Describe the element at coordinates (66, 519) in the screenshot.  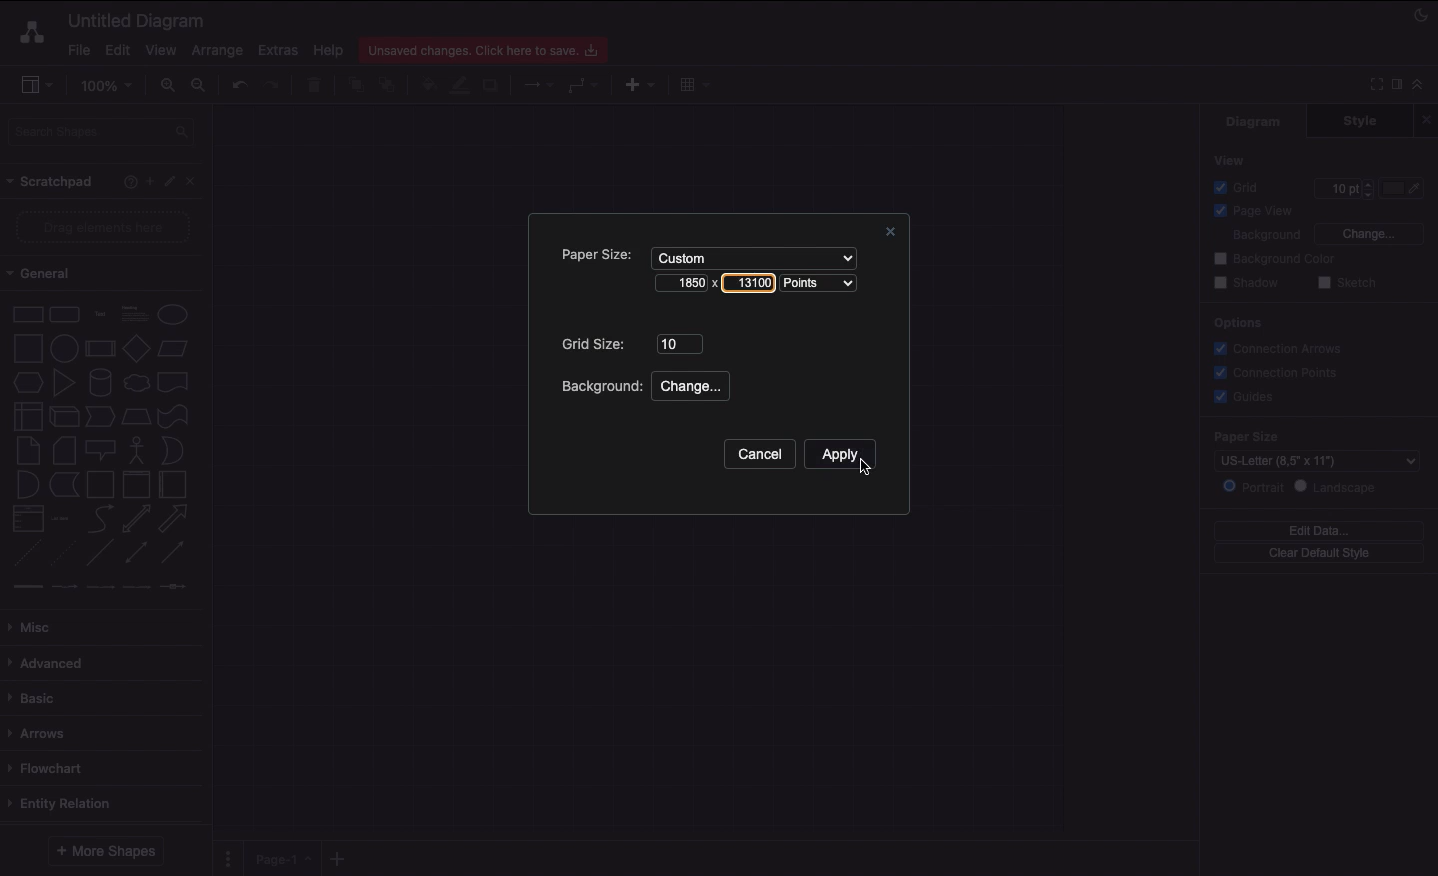
I see `Item list` at that location.